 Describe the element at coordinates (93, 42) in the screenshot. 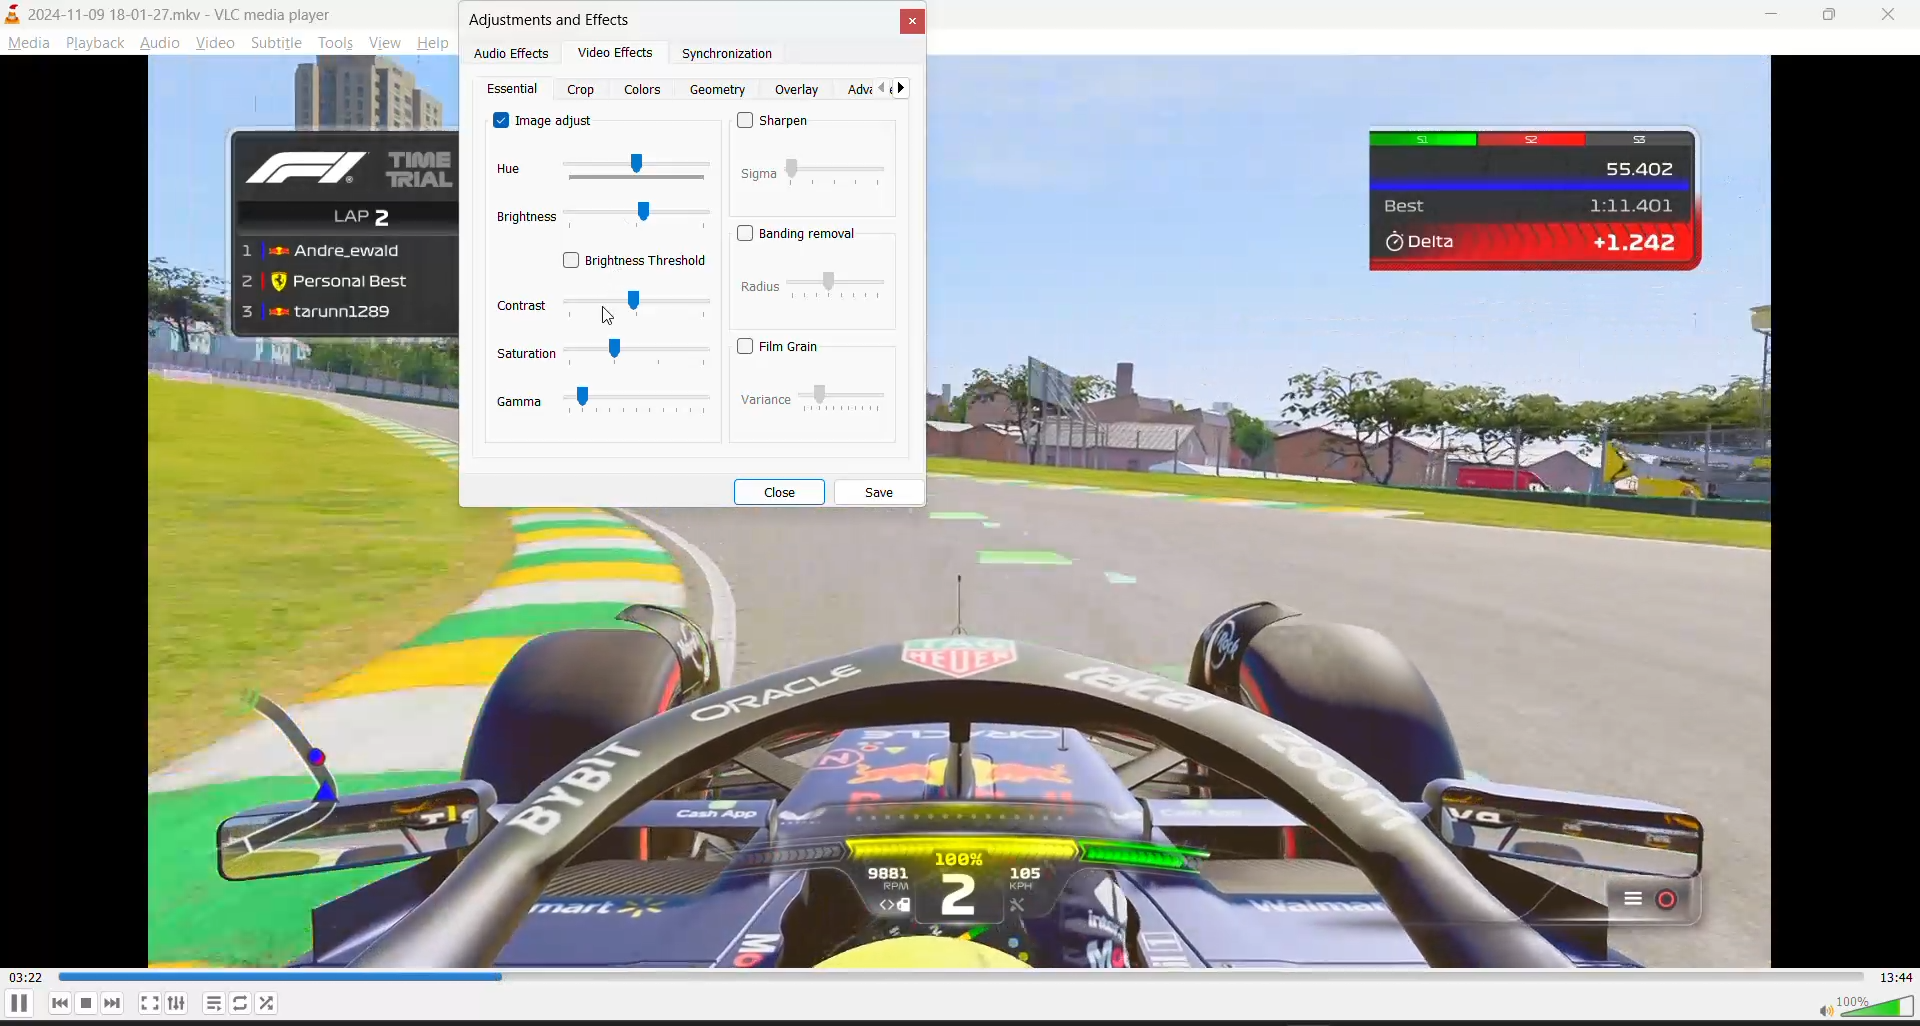

I see `playback` at that location.